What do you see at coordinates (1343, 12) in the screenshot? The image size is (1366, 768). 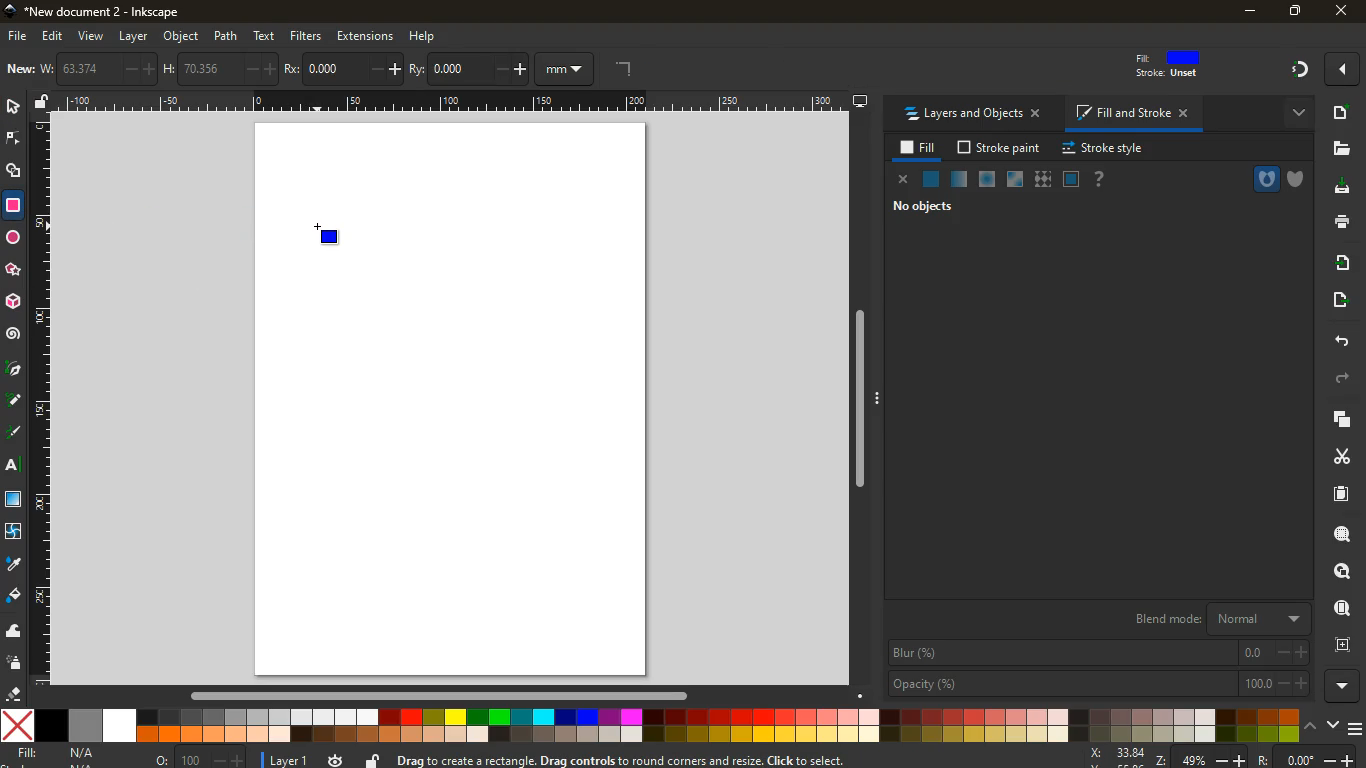 I see `close` at bounding box center [1343, 12].